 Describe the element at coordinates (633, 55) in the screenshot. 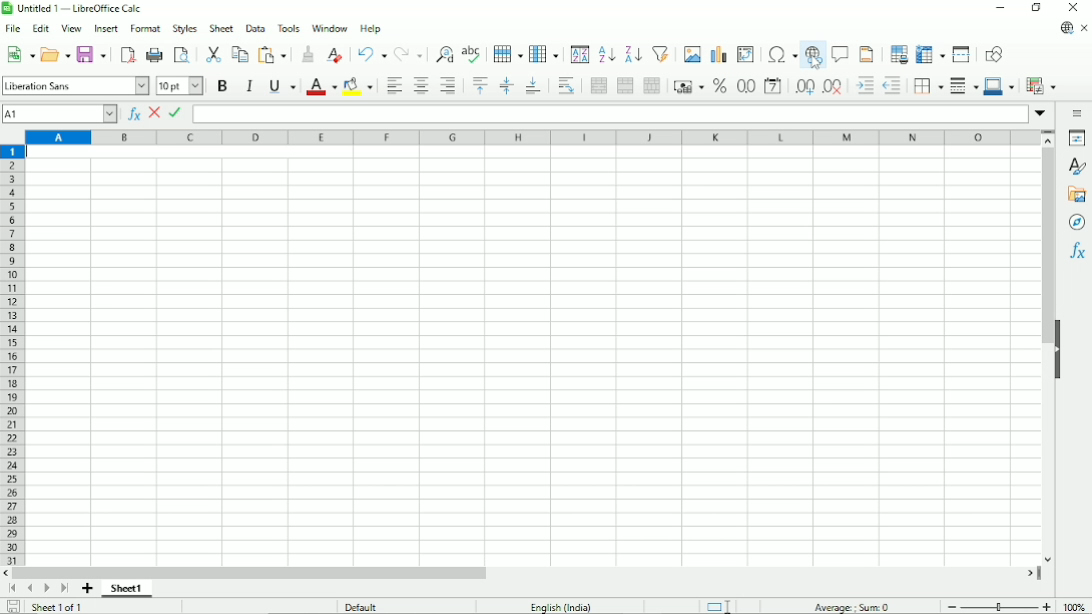

I see `Sort descending` at that location.